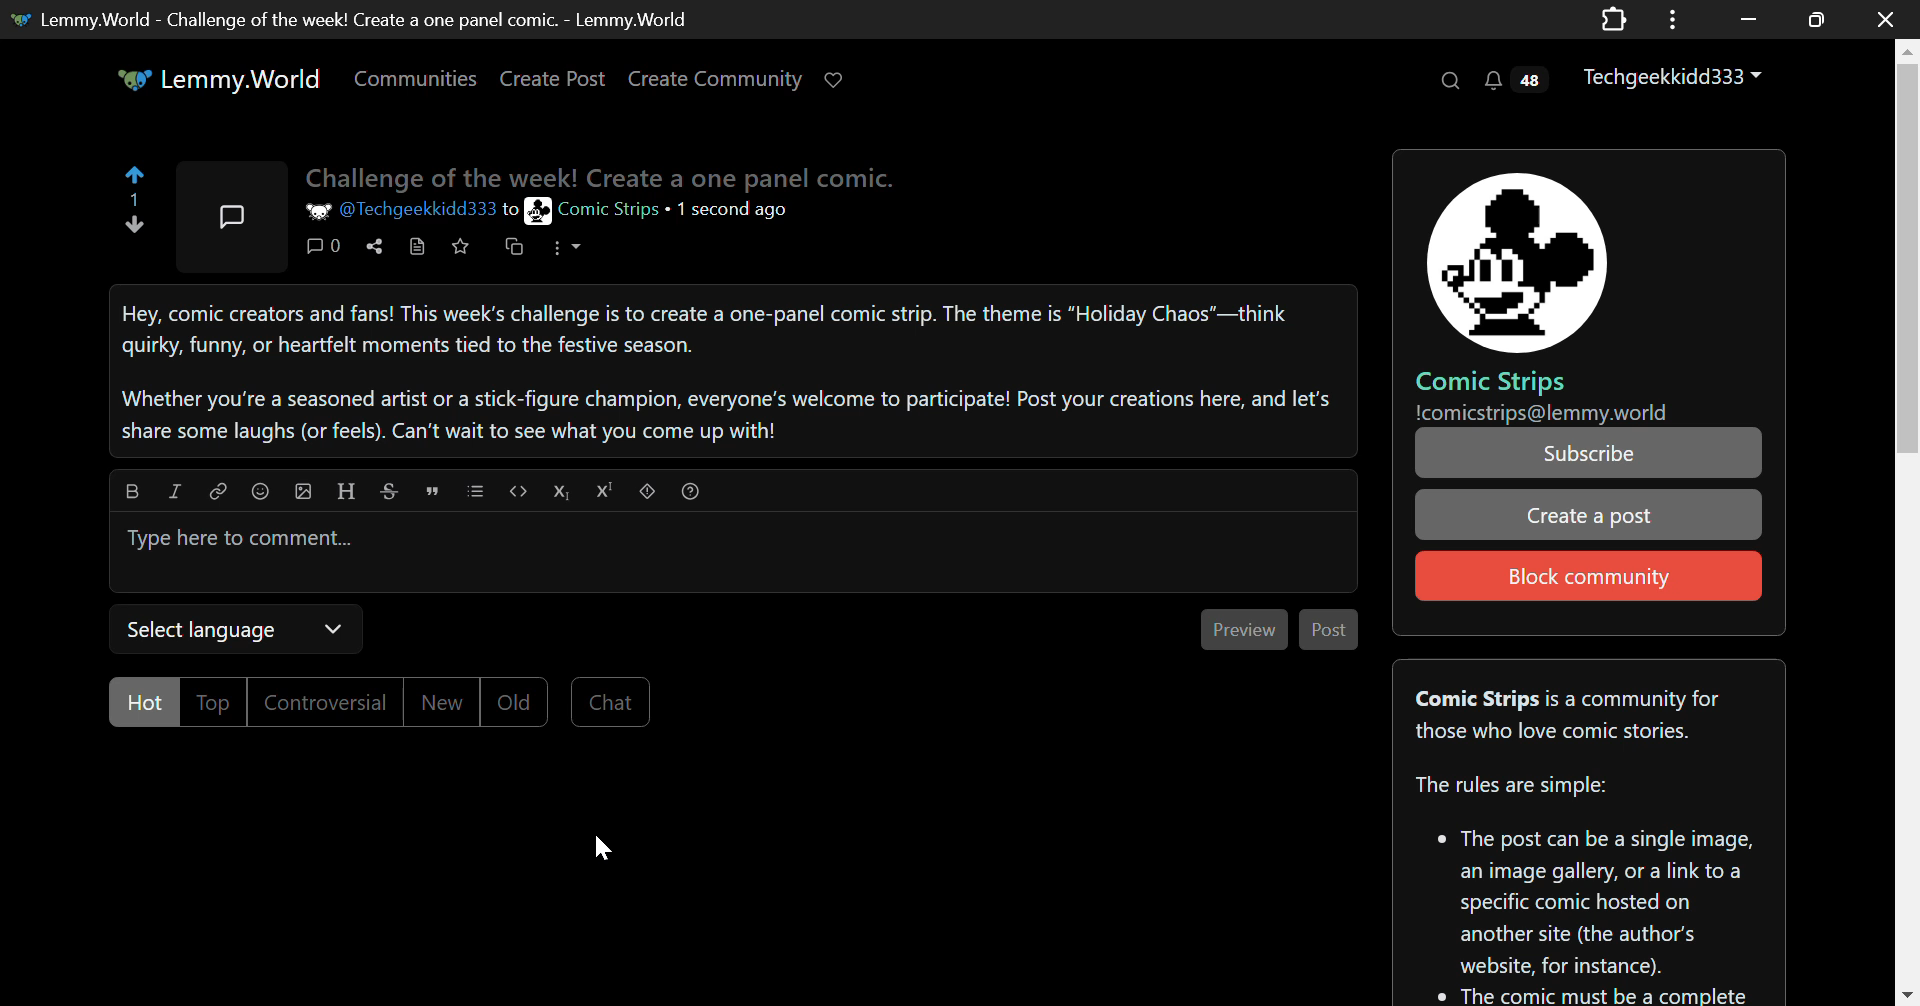  What do you see at coordinates (650, 489) in the screenshot?
I see `spoiler` at bounding box center [650, 489].